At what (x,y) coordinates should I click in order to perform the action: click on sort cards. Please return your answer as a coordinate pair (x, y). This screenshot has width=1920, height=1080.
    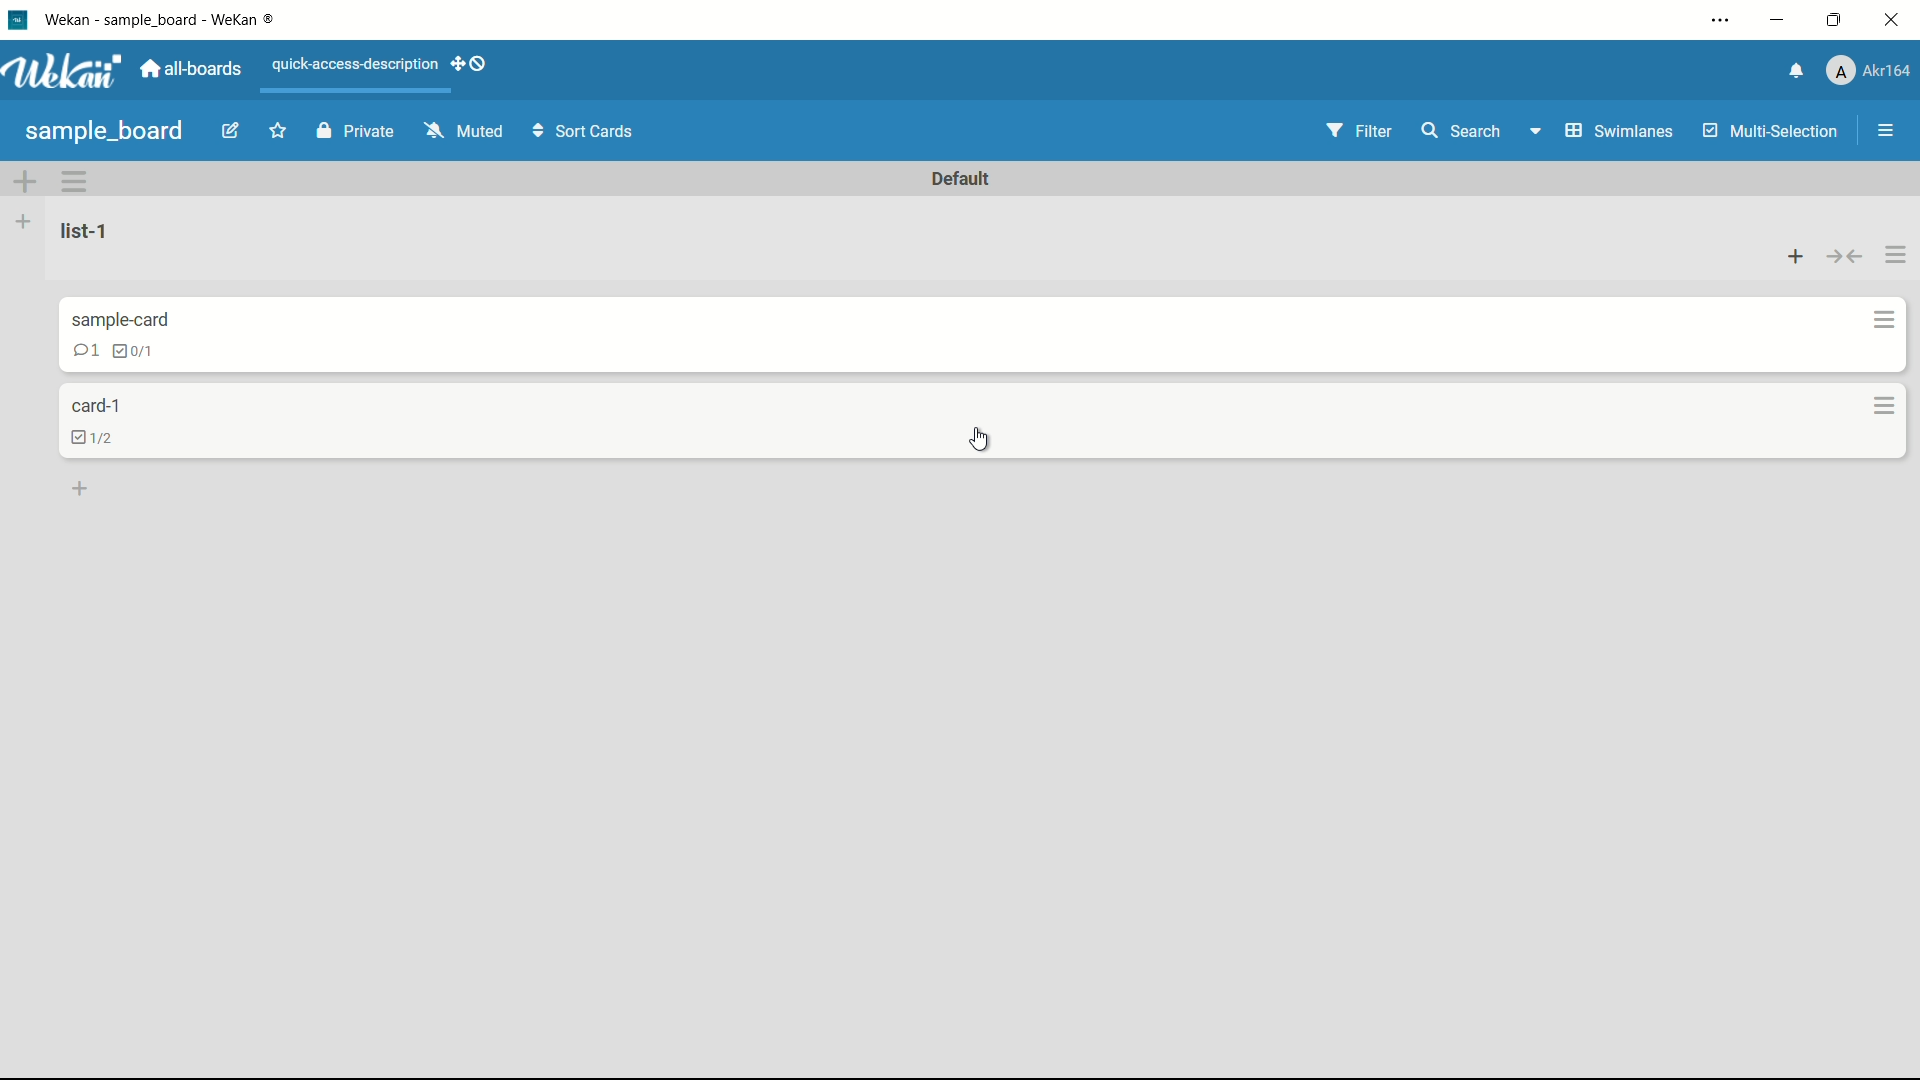
    Looking at the image, I should click on (581, 131).